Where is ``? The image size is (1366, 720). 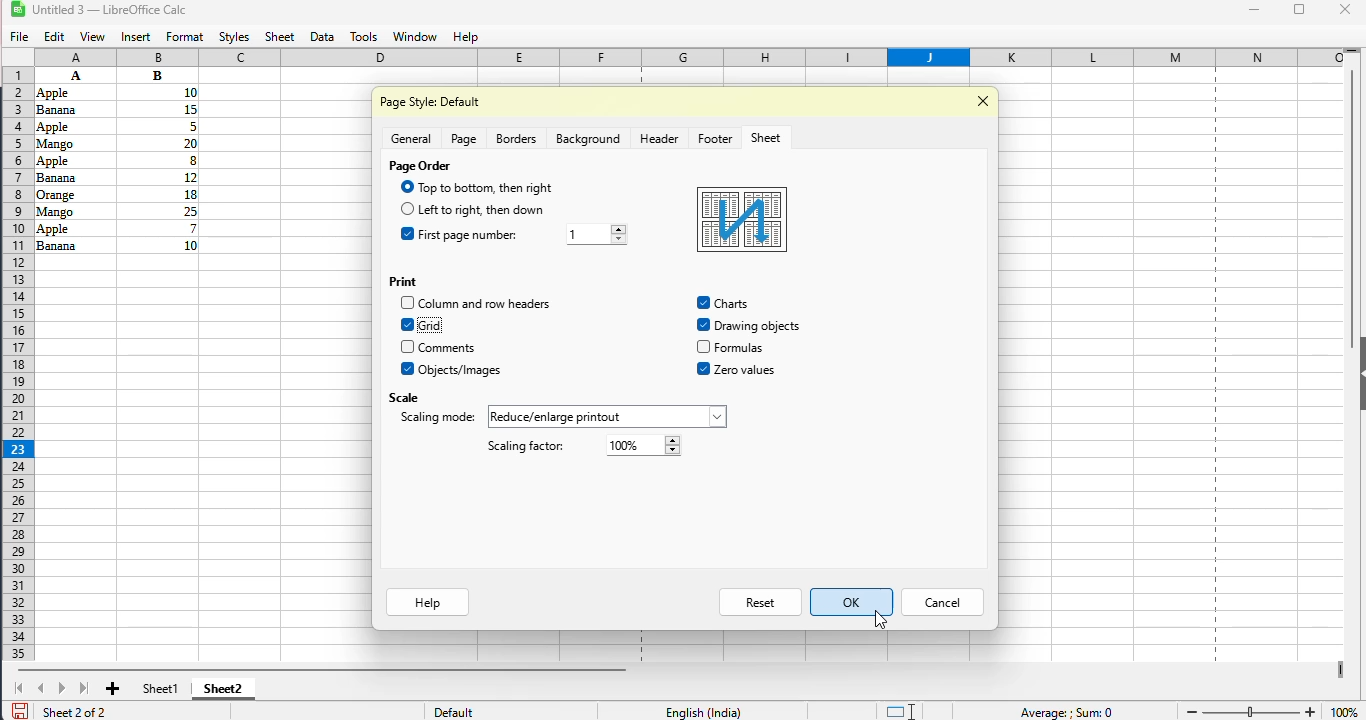
 is located at coordinates (745, 370).